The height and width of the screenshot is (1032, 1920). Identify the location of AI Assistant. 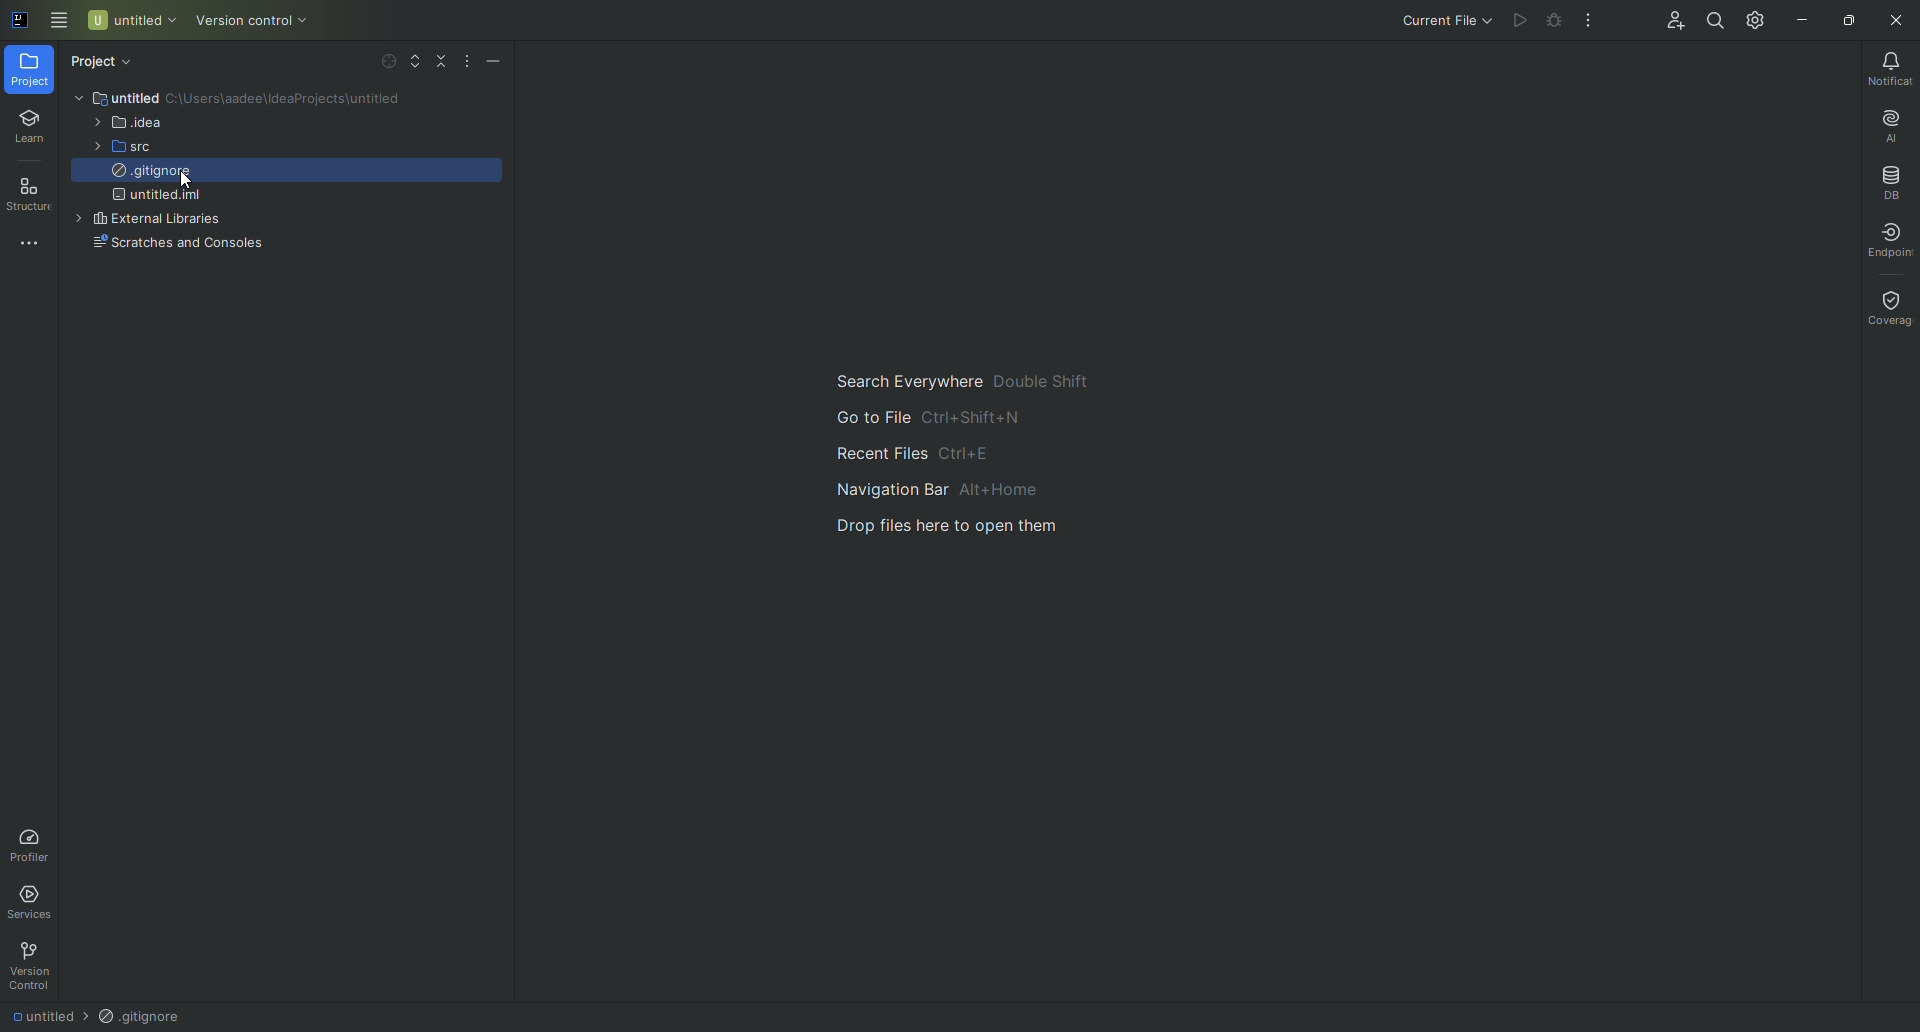
(1888, 124).